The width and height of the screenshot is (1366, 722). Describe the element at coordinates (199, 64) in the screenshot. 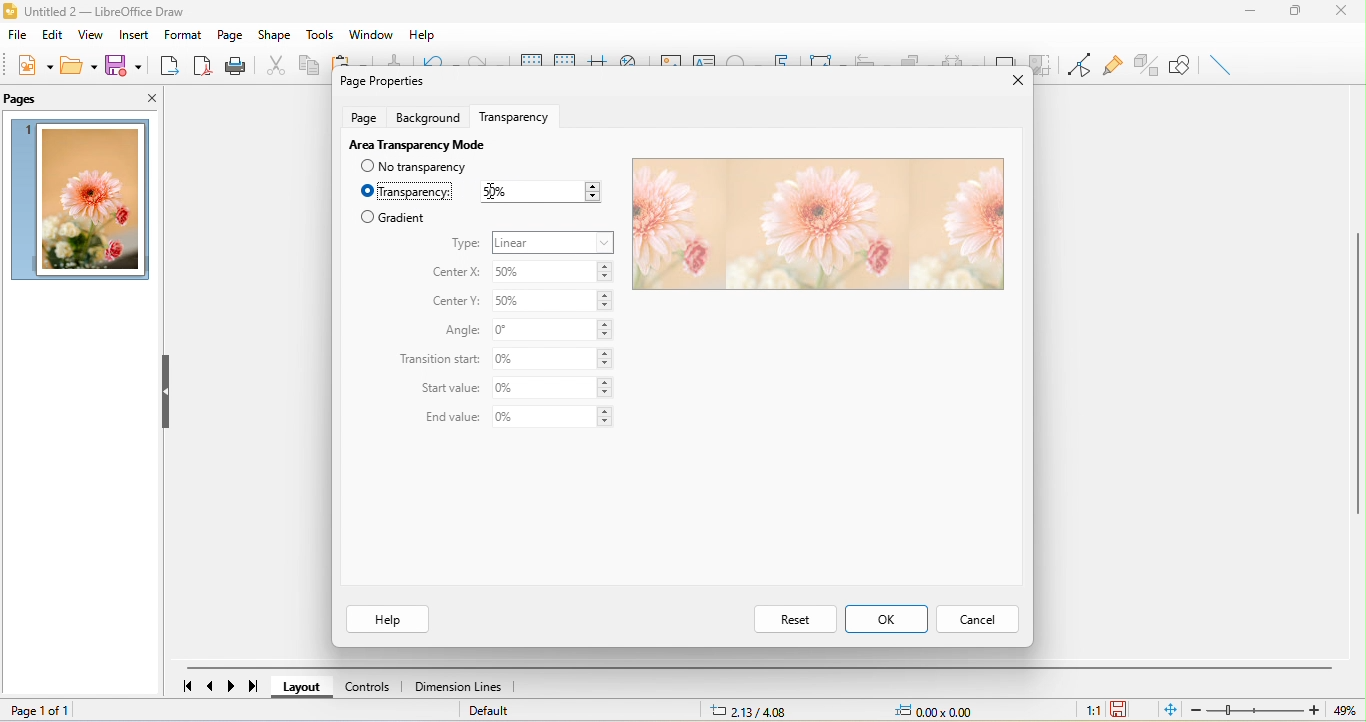

I see `export directly as pdf` at that location.